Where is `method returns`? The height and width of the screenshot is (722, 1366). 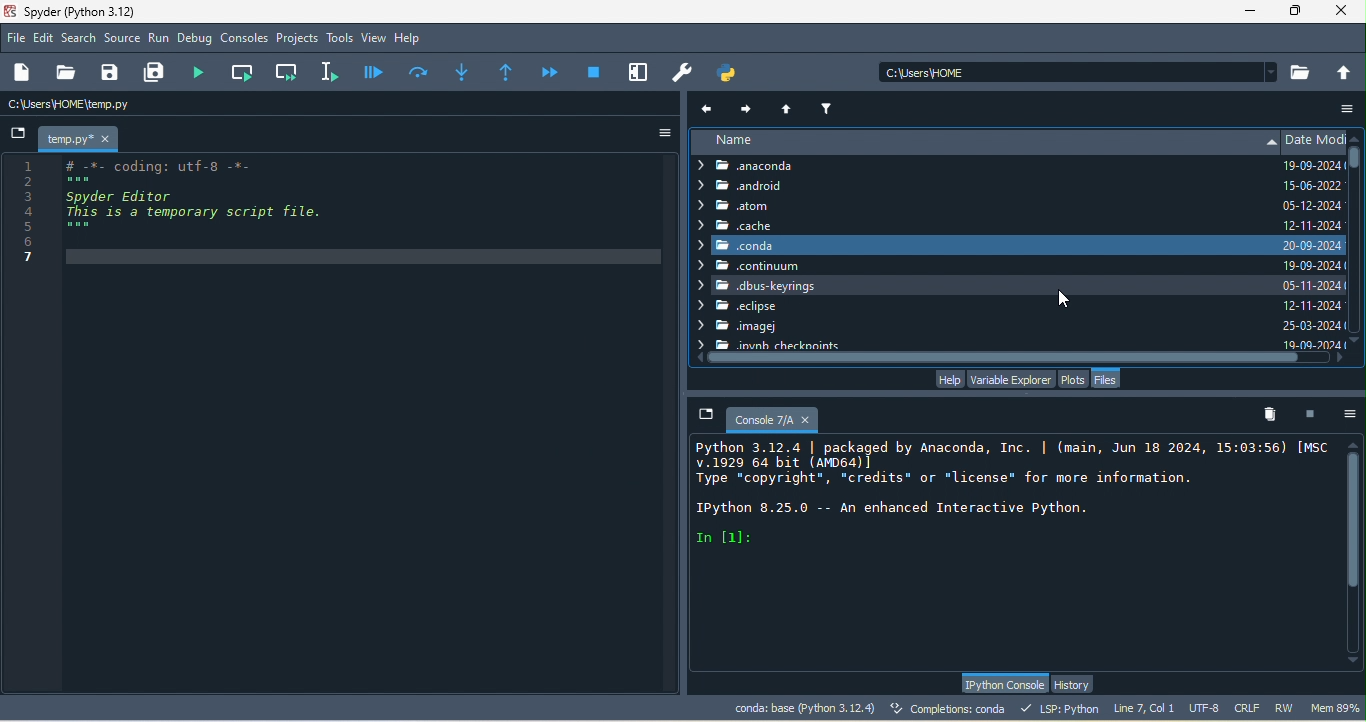 method returns is located at coordinates (508, 73).